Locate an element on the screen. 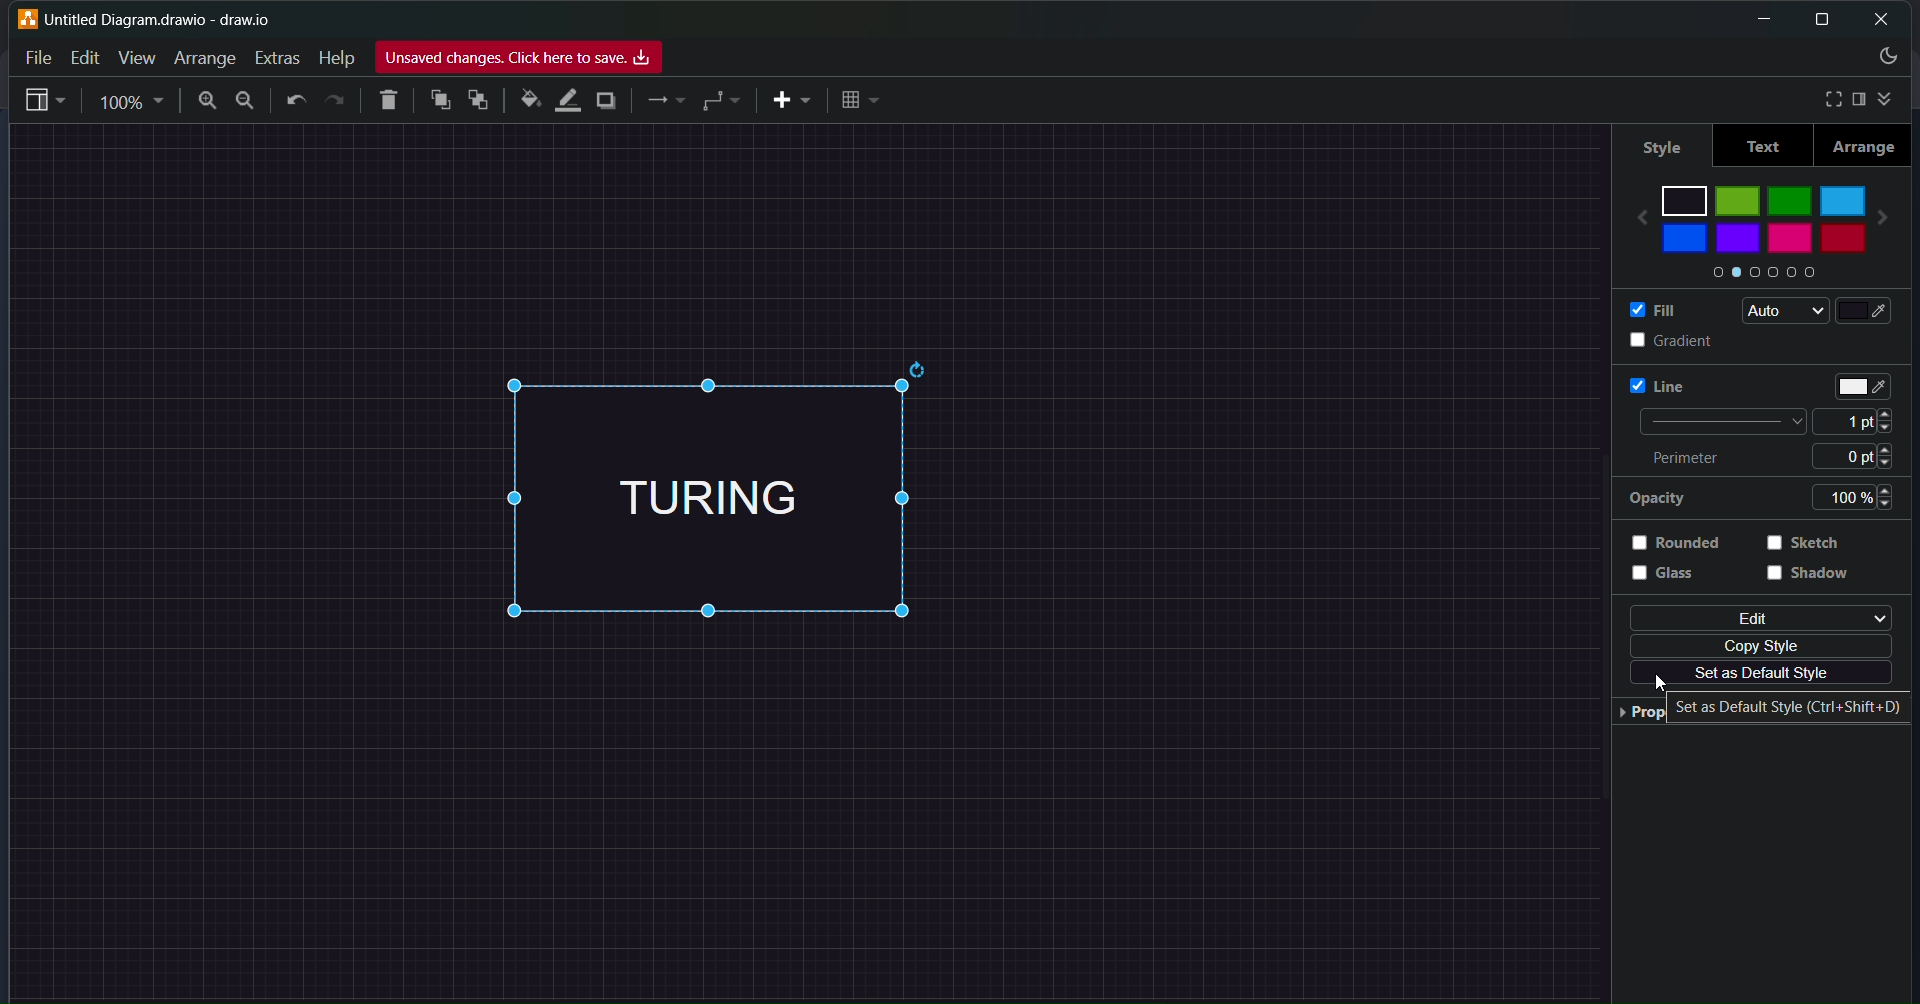 The image size is (1920, 1004). style is located at coordinates (1657, 143).